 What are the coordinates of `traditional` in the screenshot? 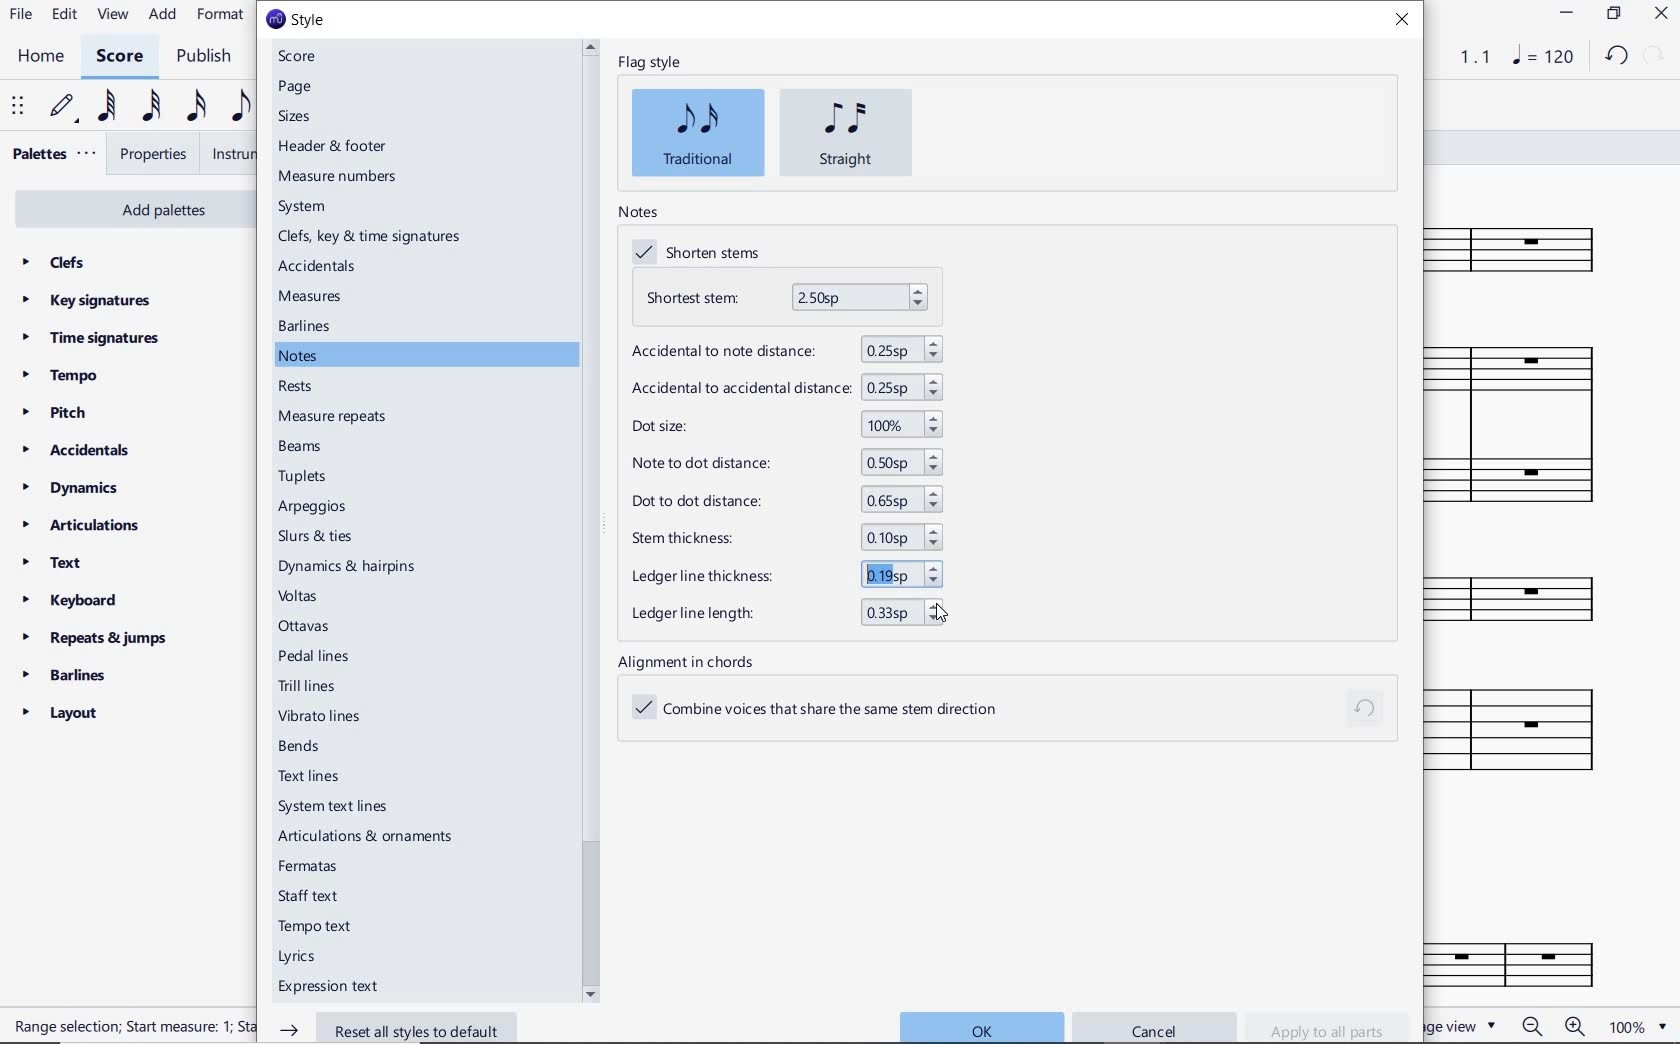 It's located at (698, 132).